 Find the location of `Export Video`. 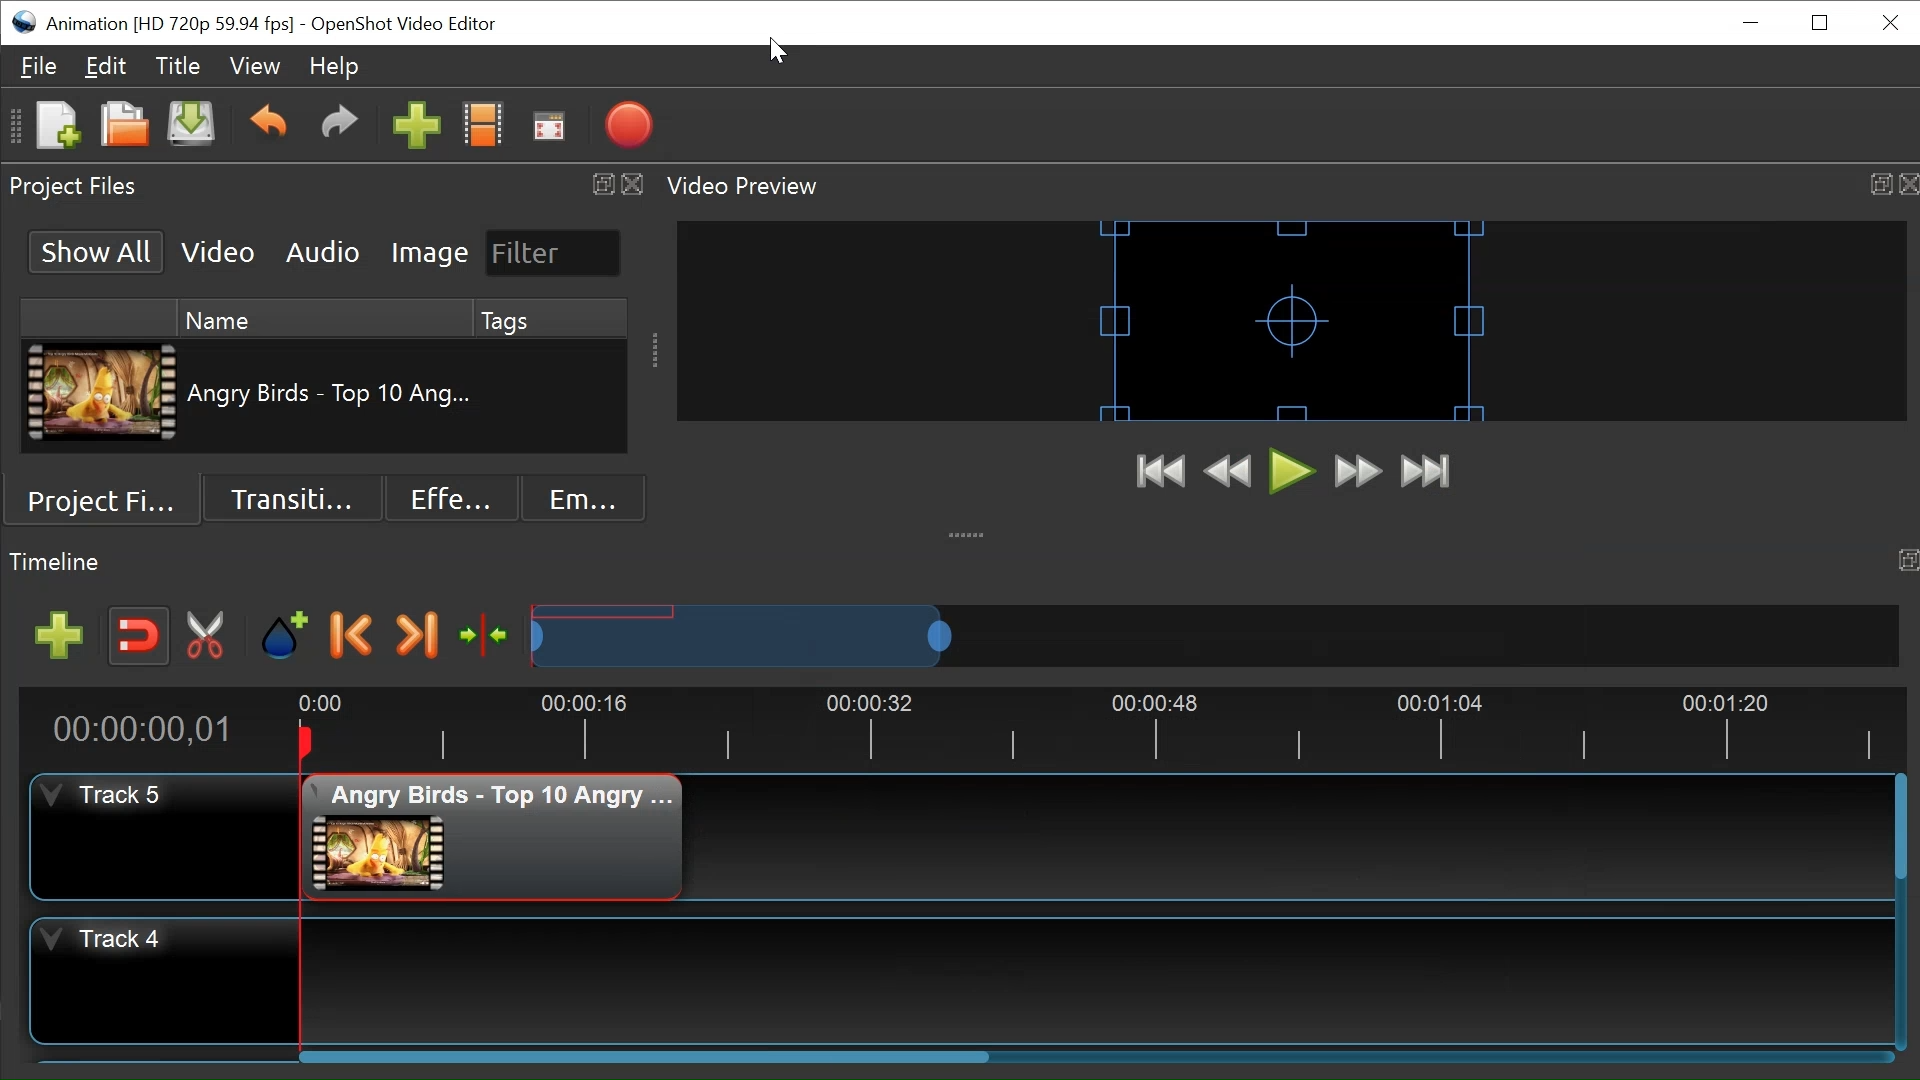

Export Video is located at coordinates (628, 129).